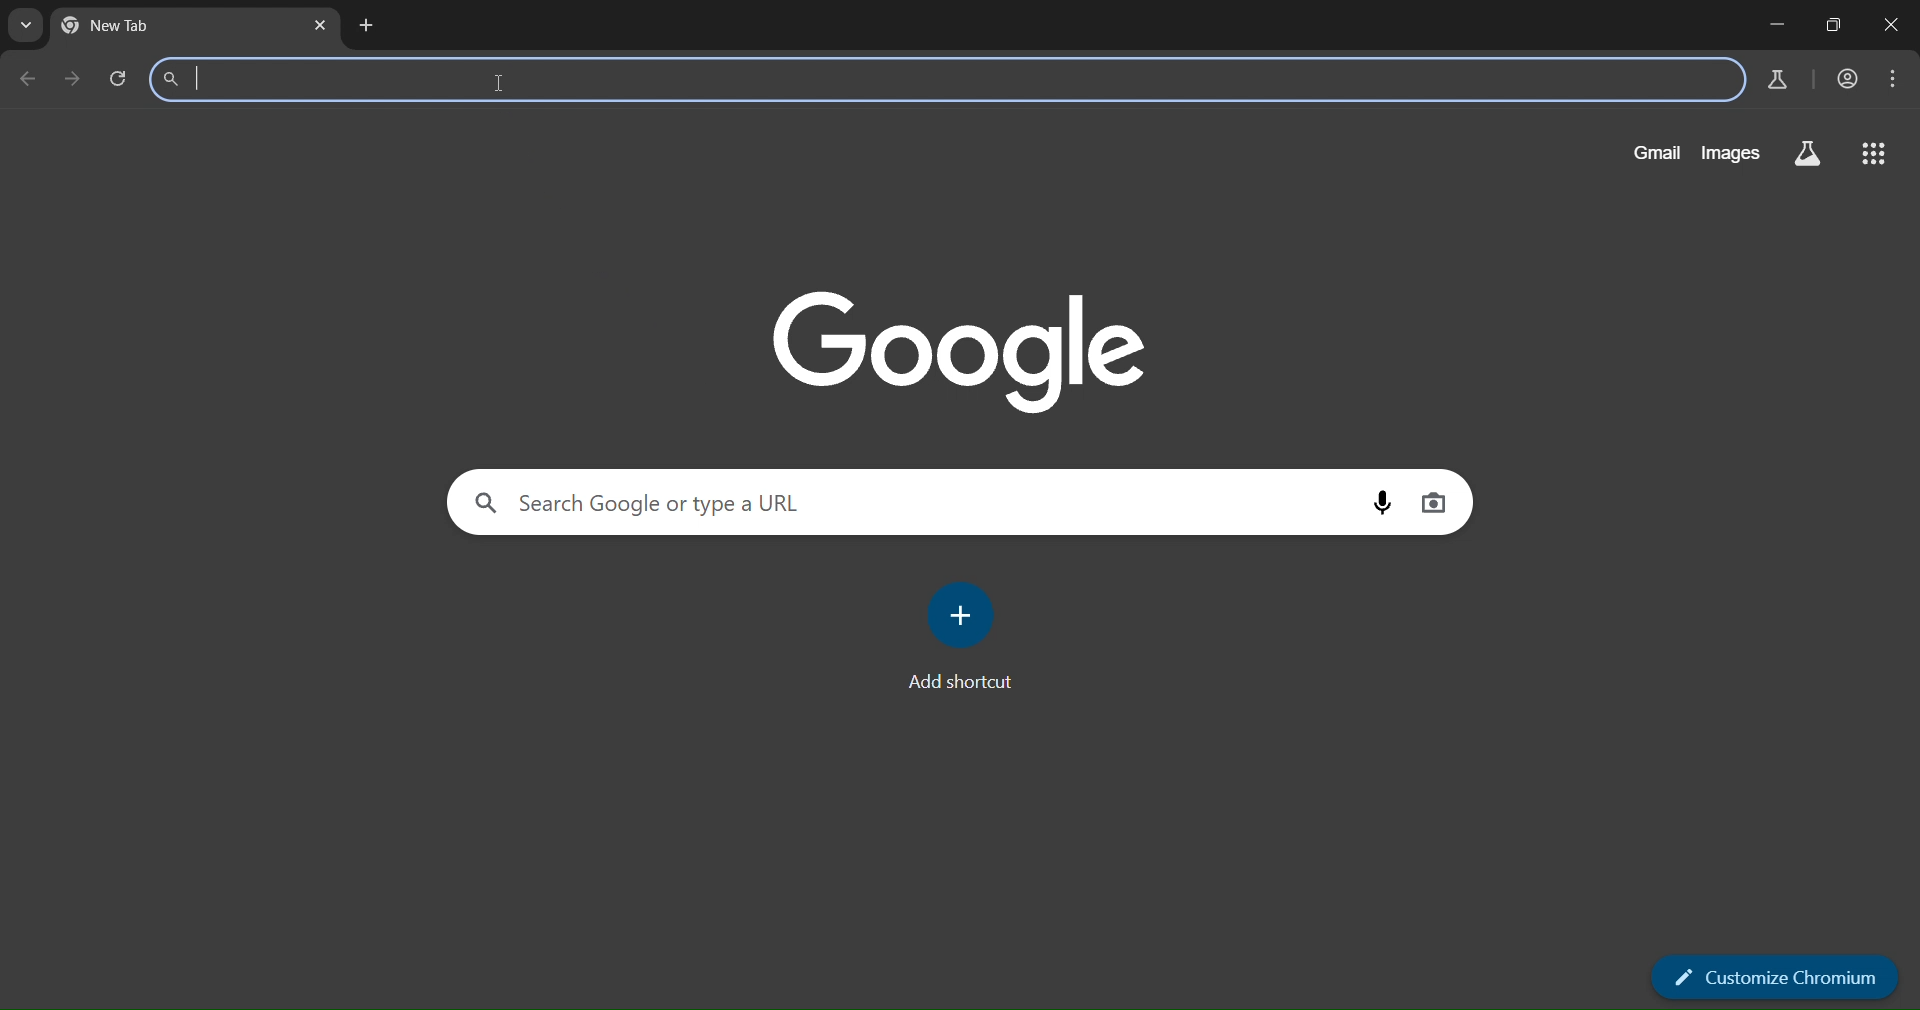 Image resolution: width=1920 pixels, height=1010 pixels. I want to click on search labs, so click(1805, 154).